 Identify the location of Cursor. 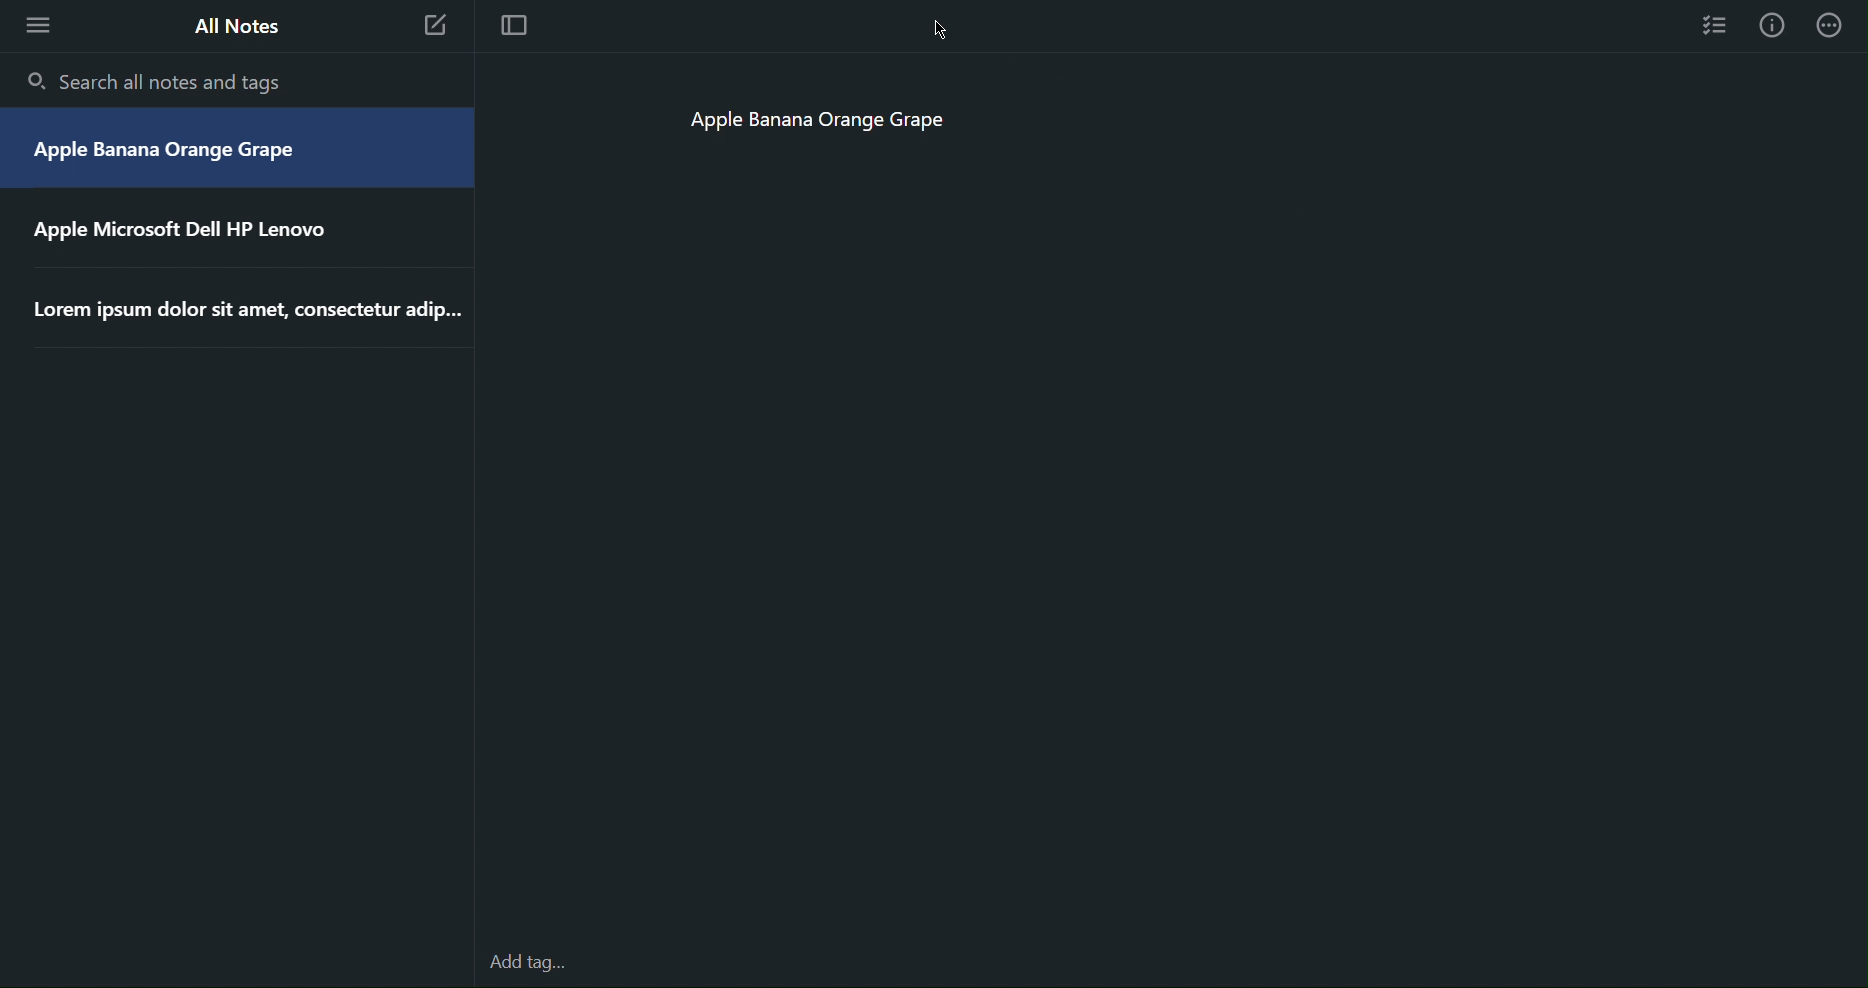
(939, 26).